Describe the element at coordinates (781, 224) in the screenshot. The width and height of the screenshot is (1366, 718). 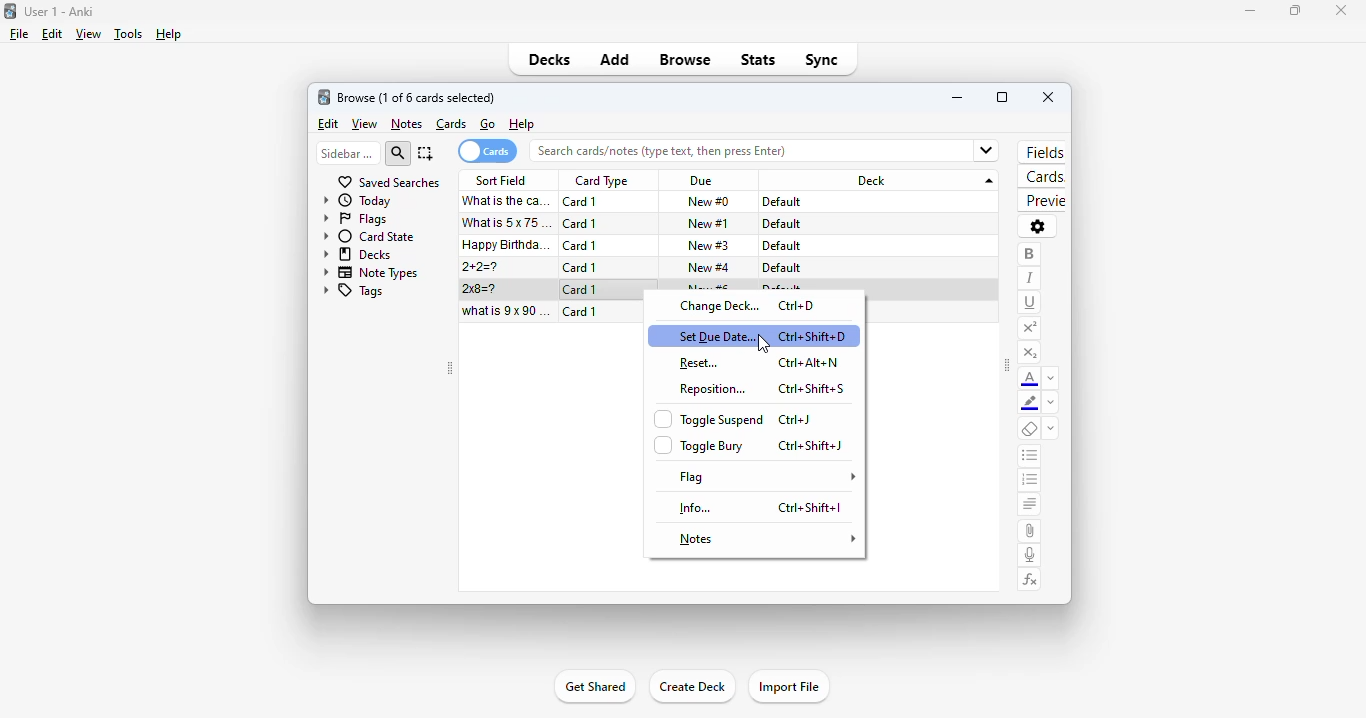
I see `default` at that location.